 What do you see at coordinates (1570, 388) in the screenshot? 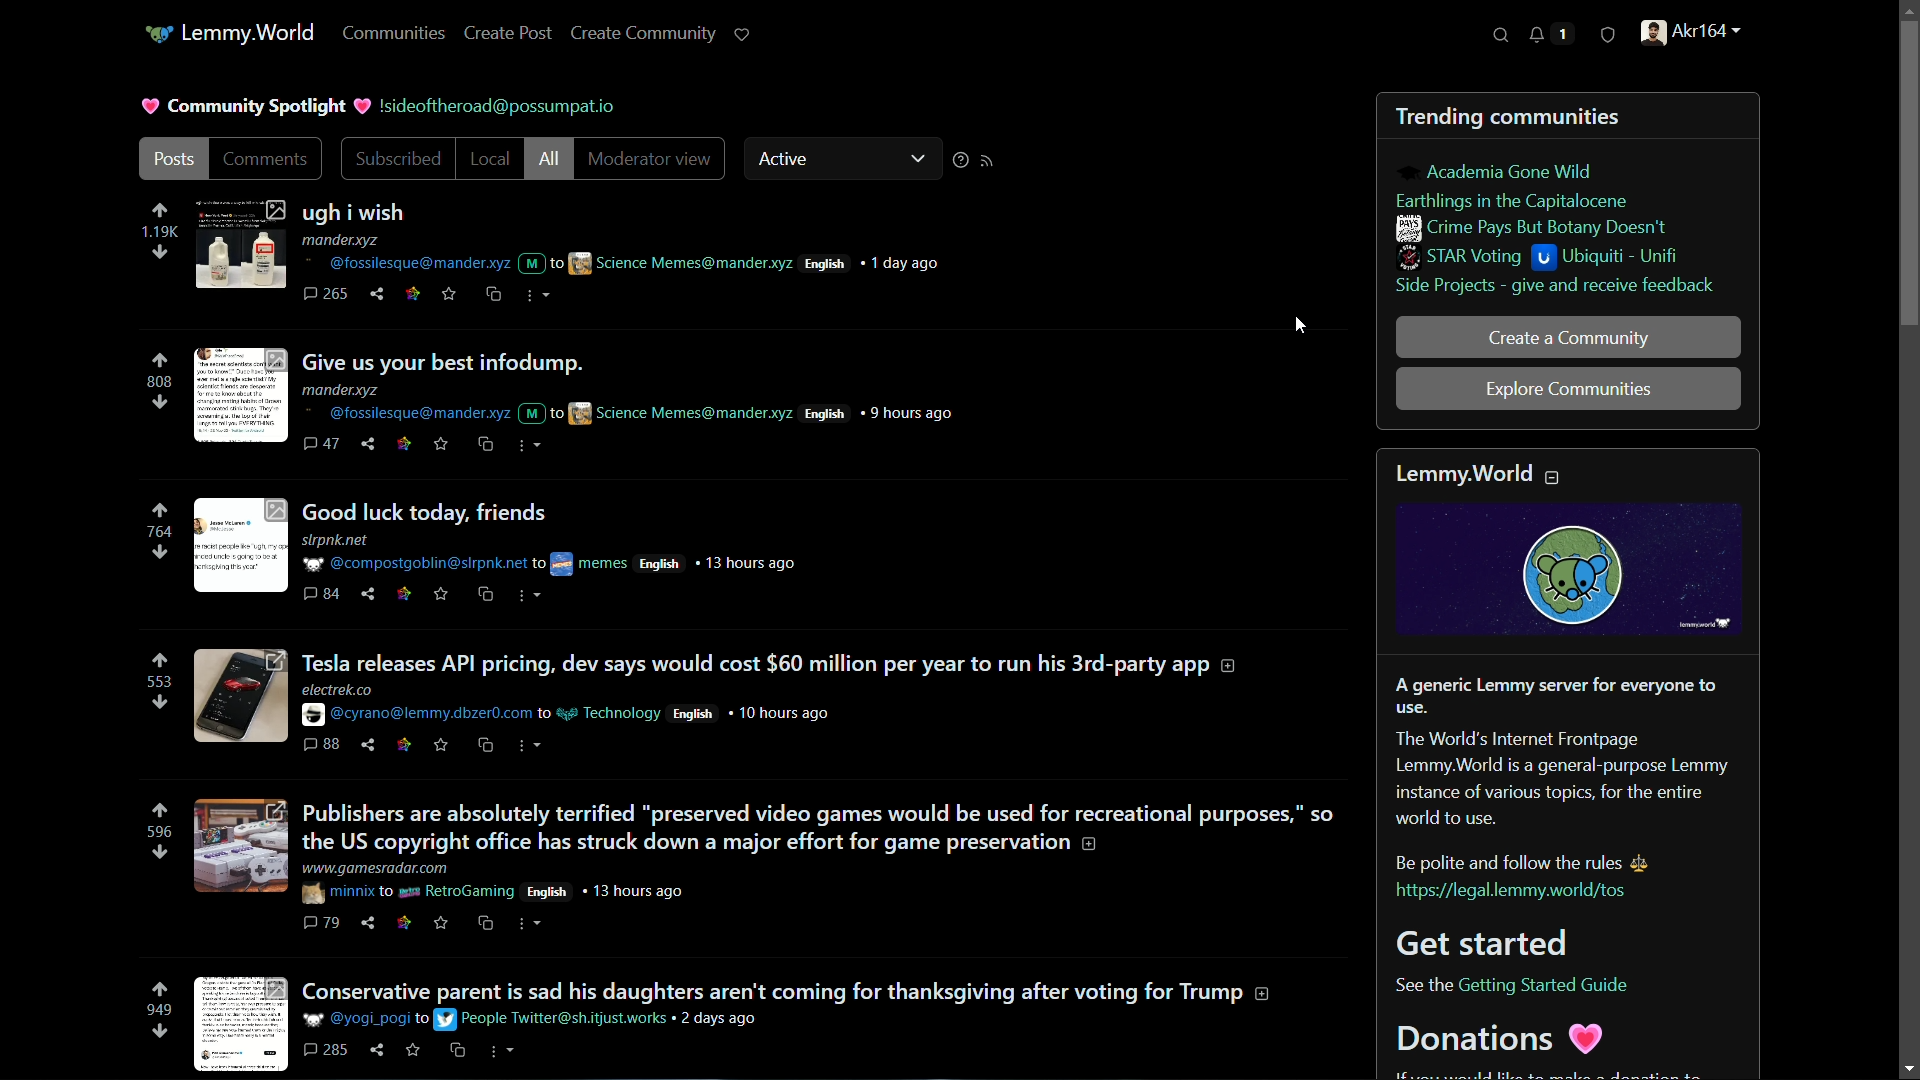
I see `explore communities` at bounding box center [1570, 388].